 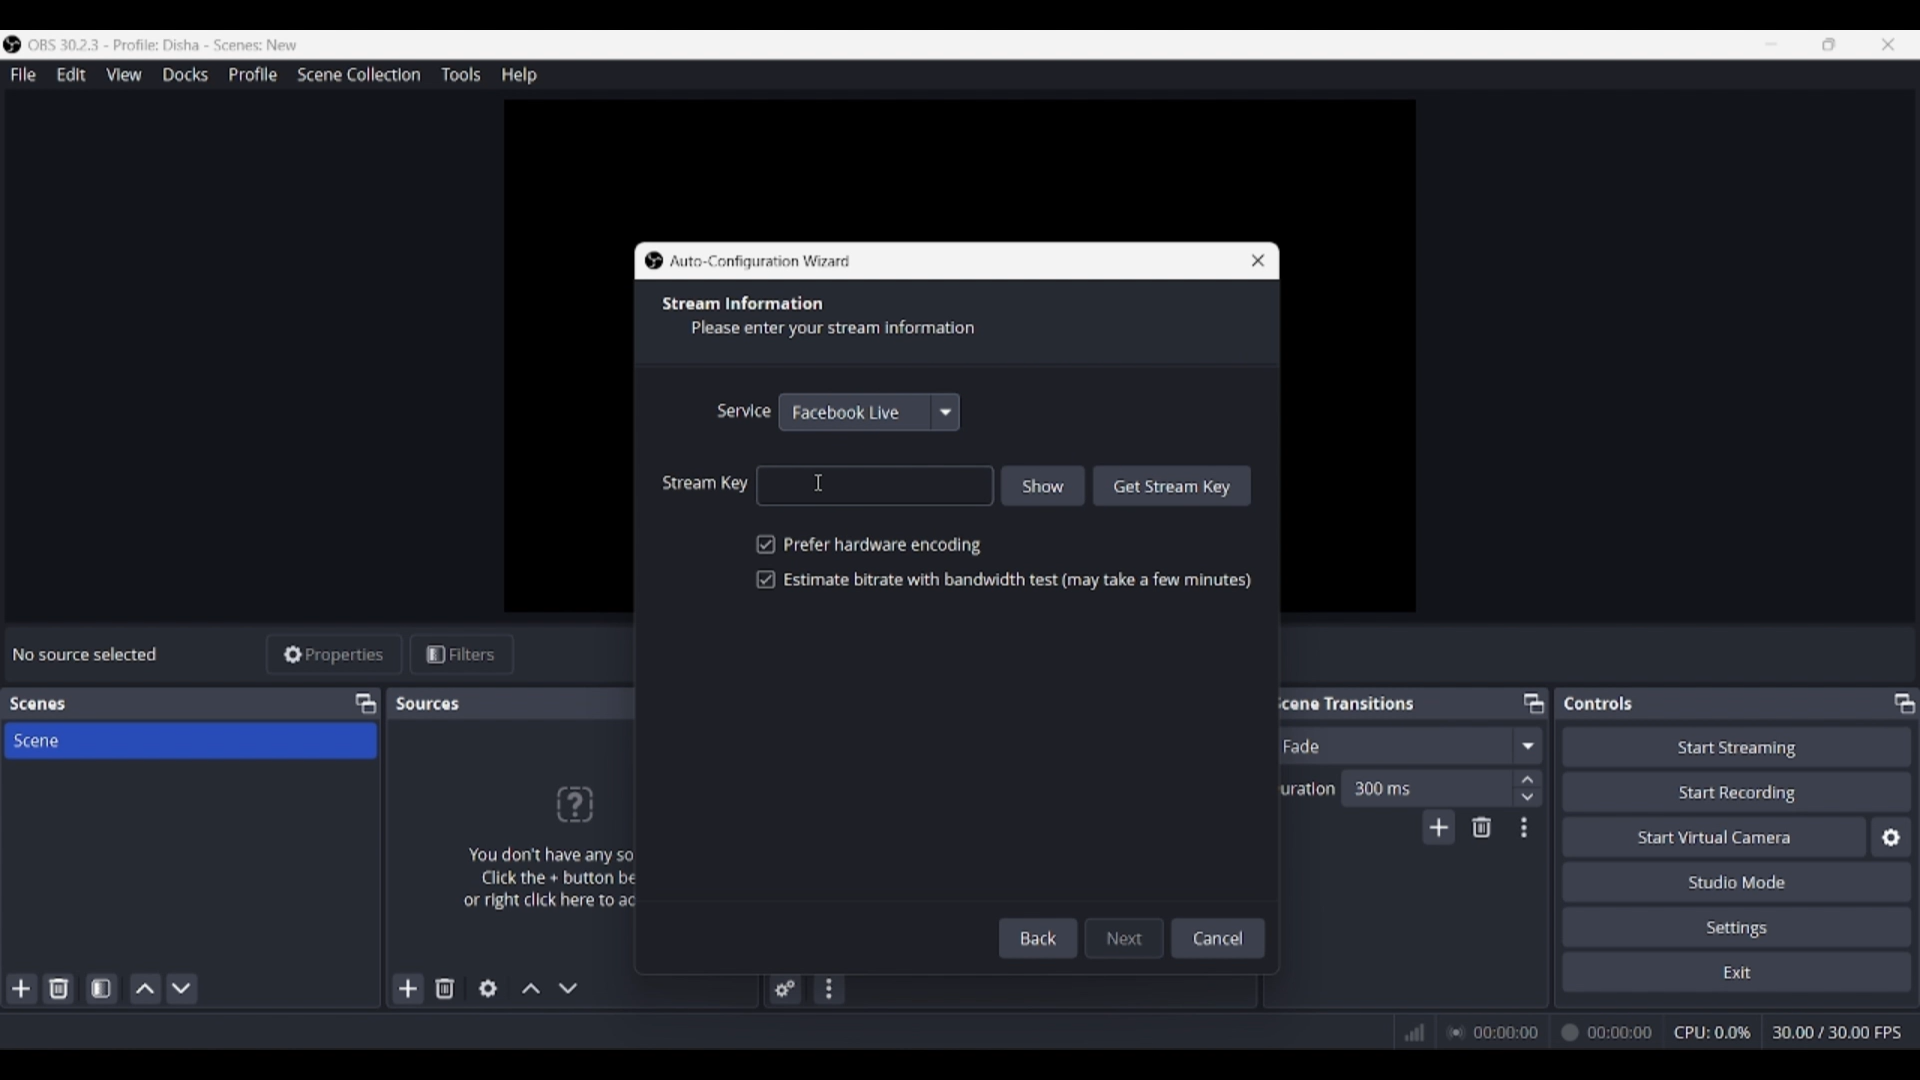 What do you see at coordinates (1042, 938) in the screenshot?
I see `Back` at bounding box center [1042, 938].